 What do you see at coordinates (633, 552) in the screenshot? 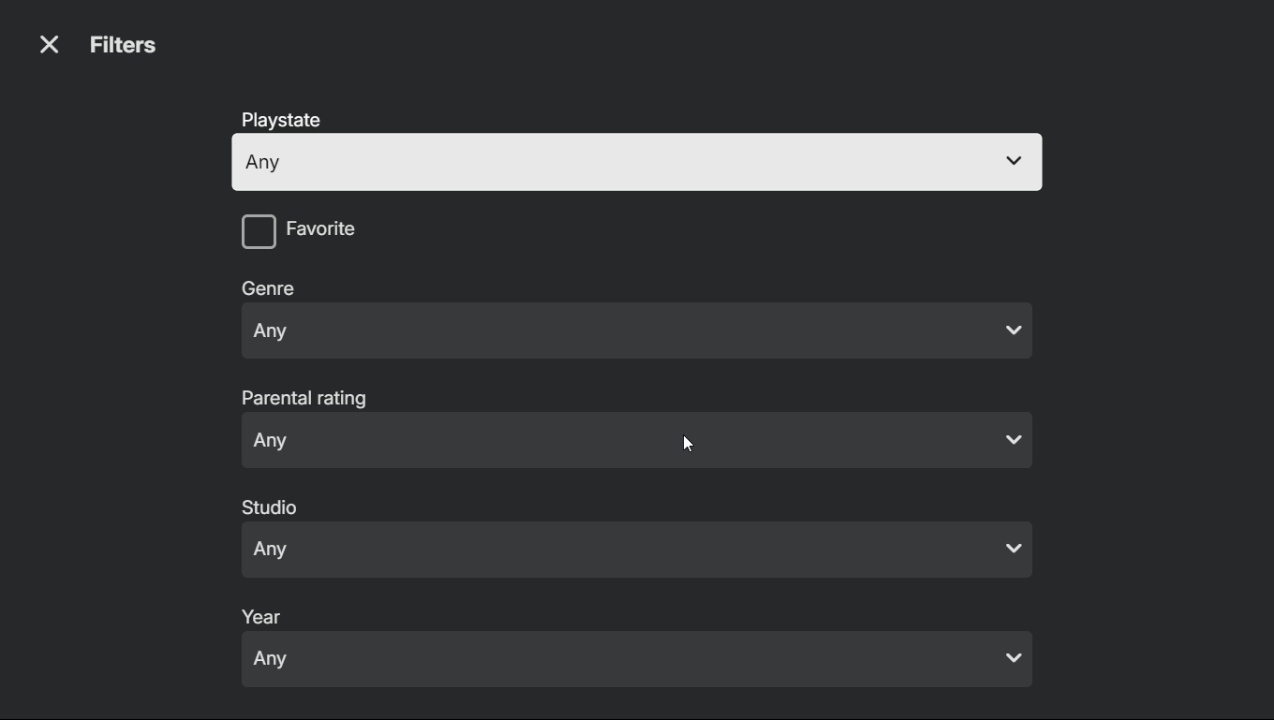
I see `Any` at bounding box center [633, 552].